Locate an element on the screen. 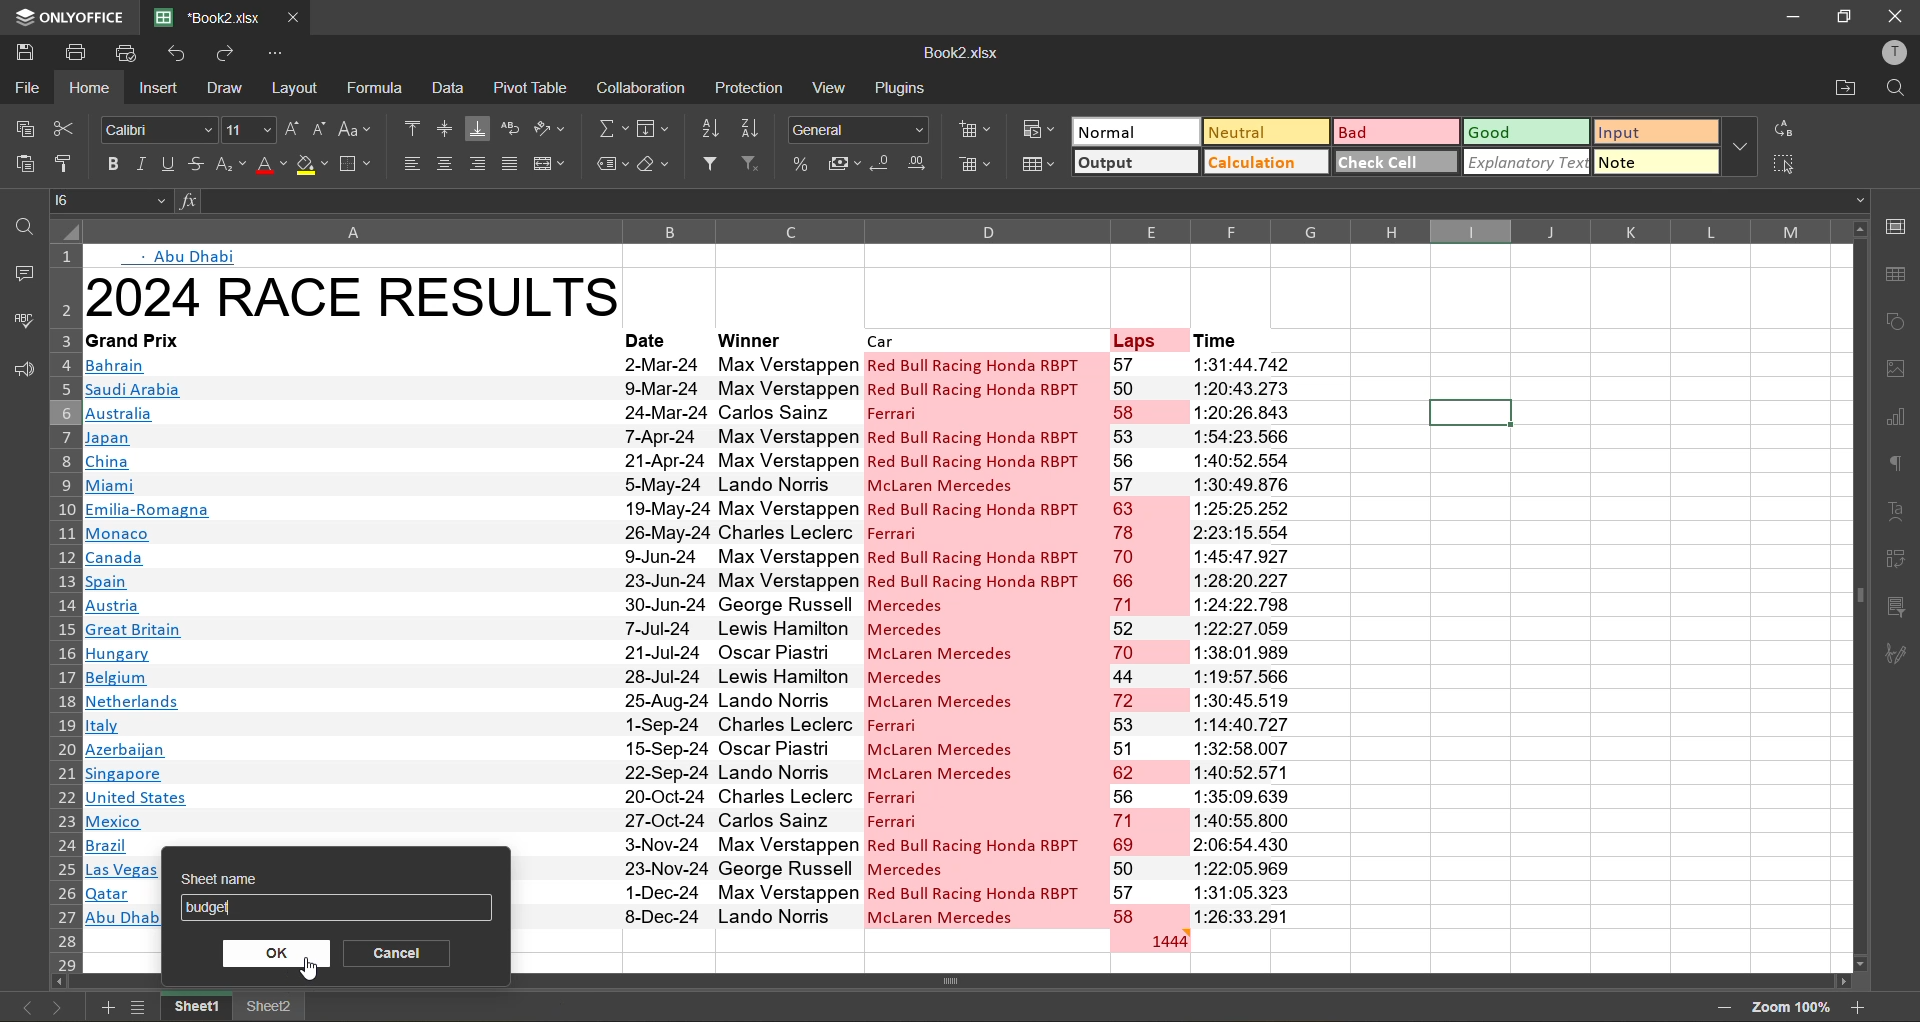 The height and width of the screenshot is (1022, 1920). comments is located at coordinates (22, 276).